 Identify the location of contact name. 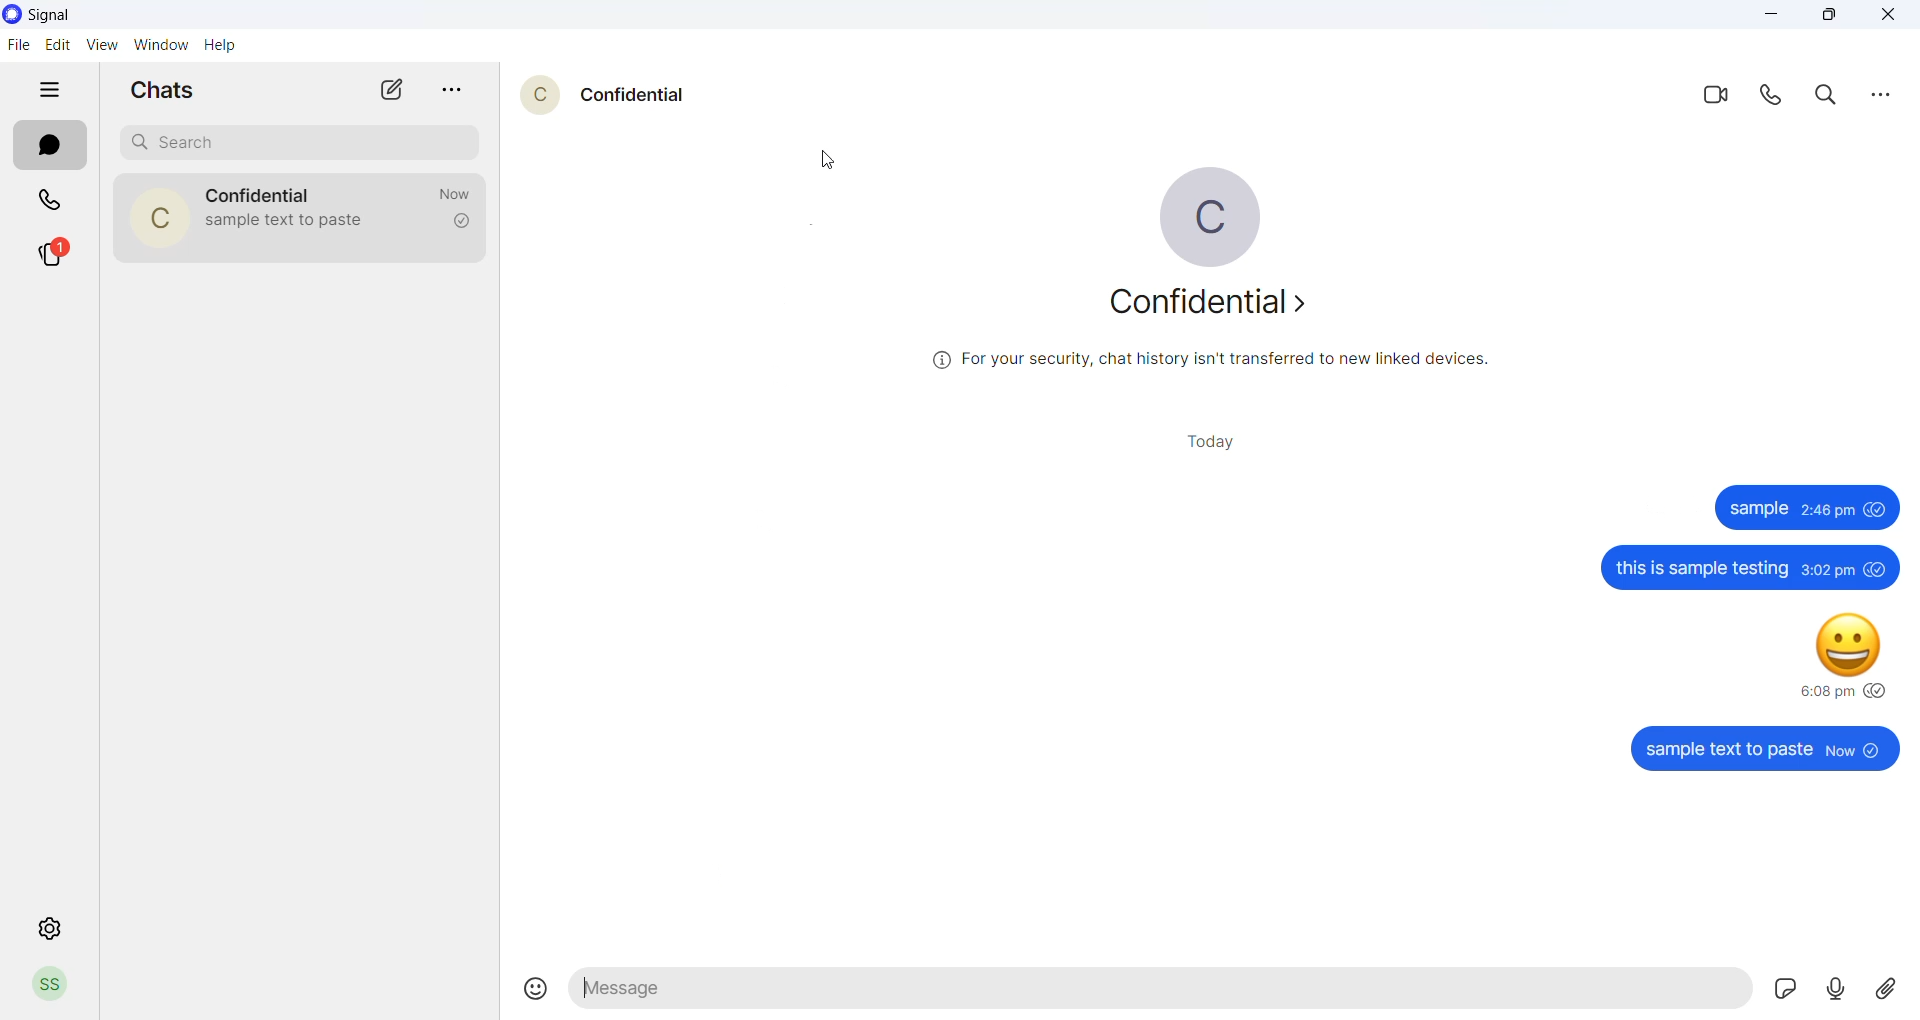
(266, 195).